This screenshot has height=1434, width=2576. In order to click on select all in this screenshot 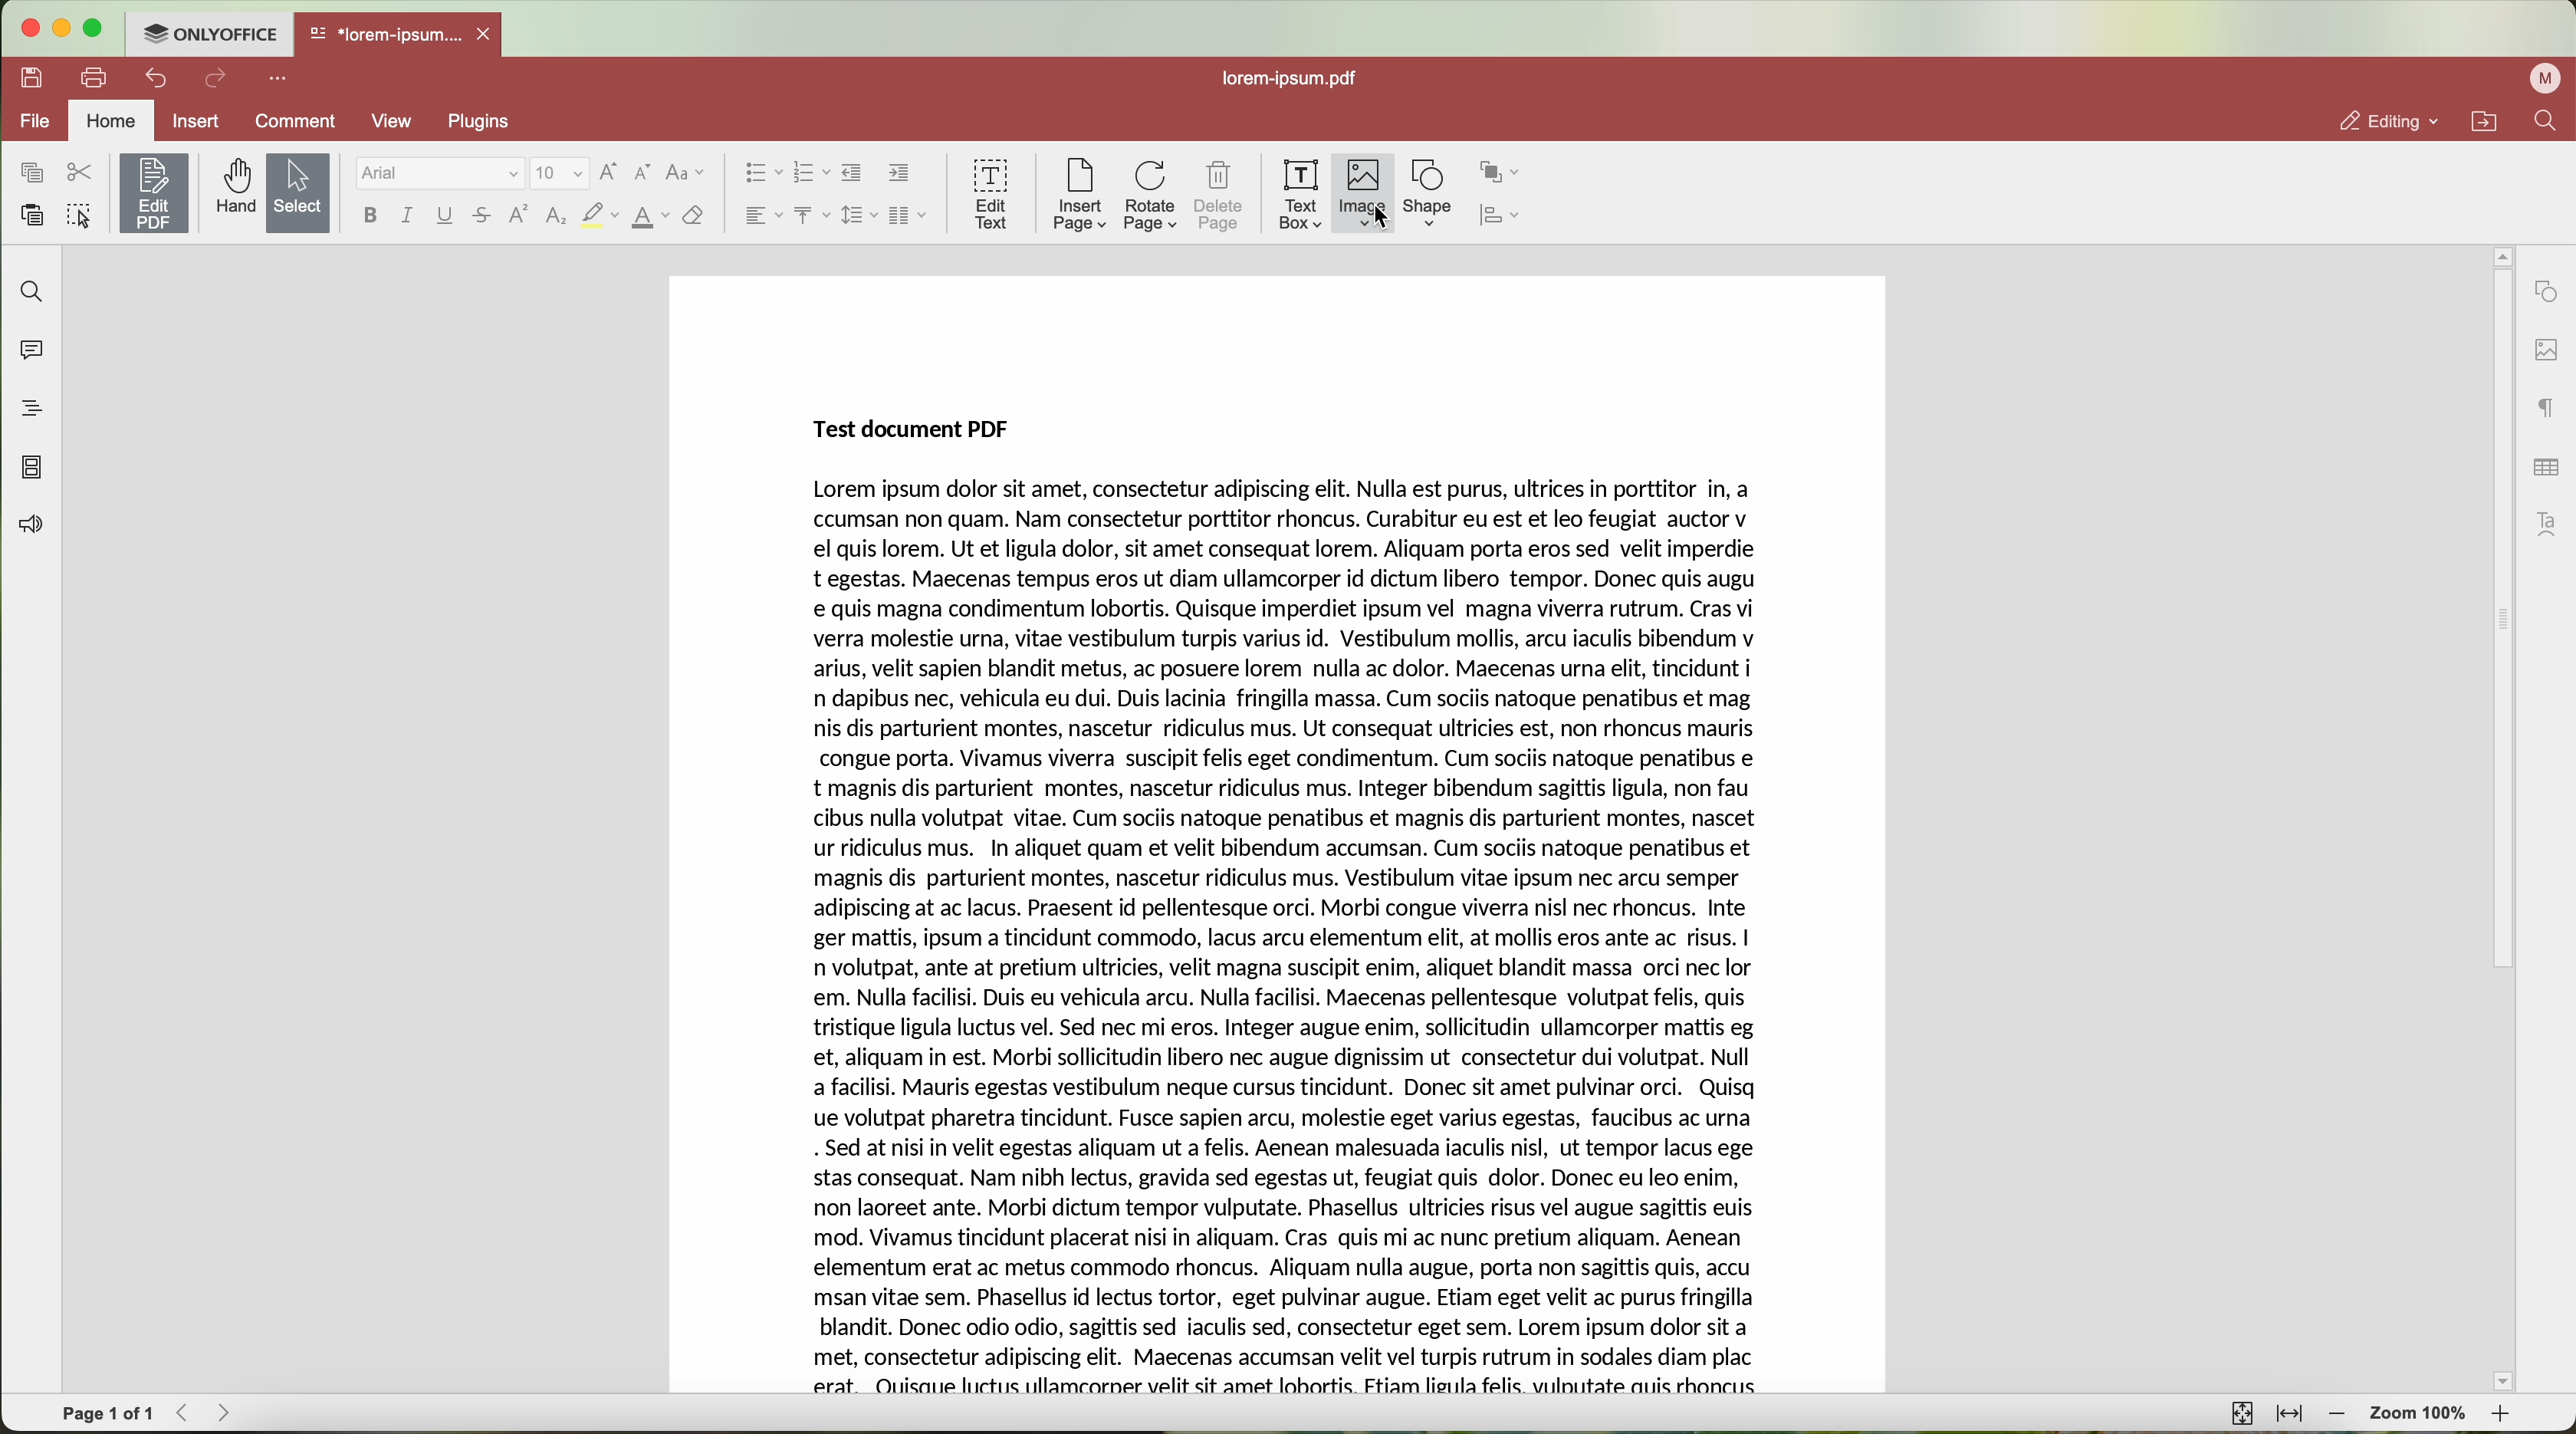, I will do `click(79, 218)`.